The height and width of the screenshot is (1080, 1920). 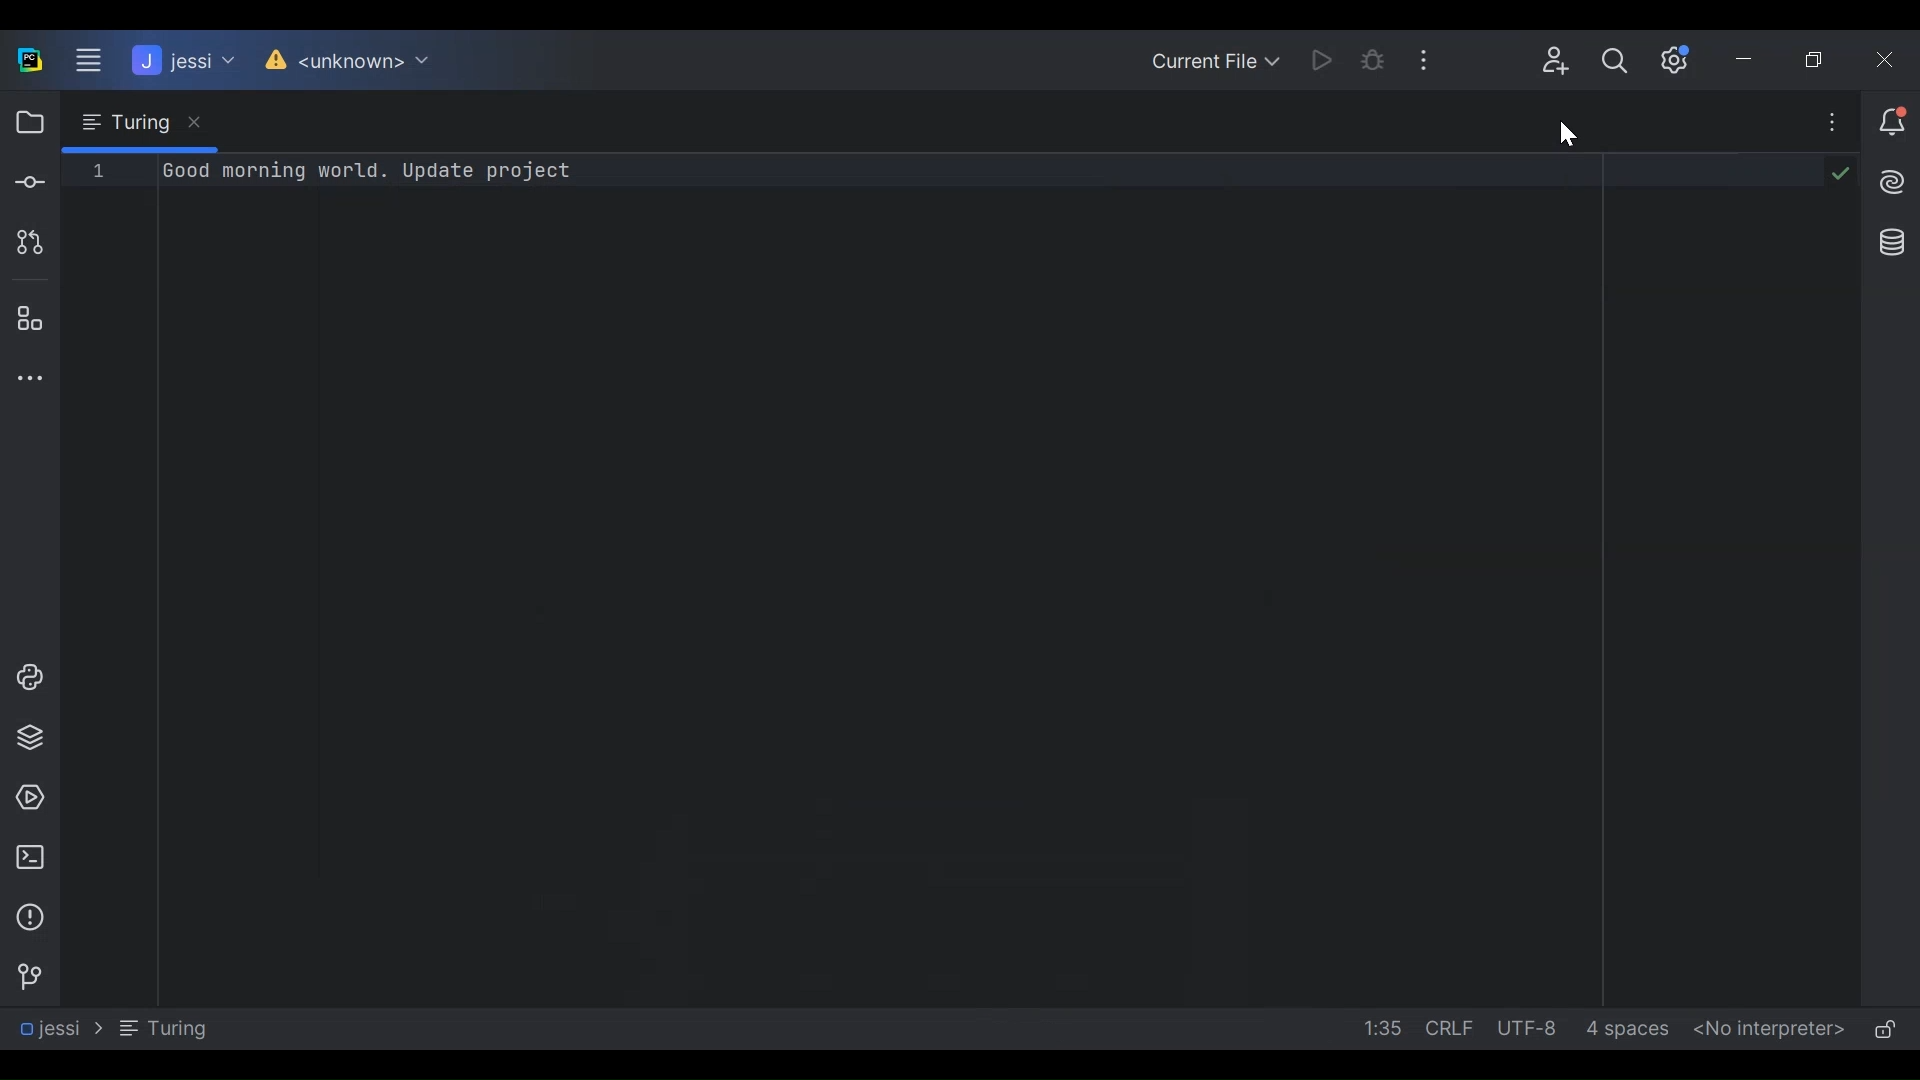 What do you see at coordinates (1556, 59) in the screenshot?
I see `Code With Me` at bounding box center [1556, 59].